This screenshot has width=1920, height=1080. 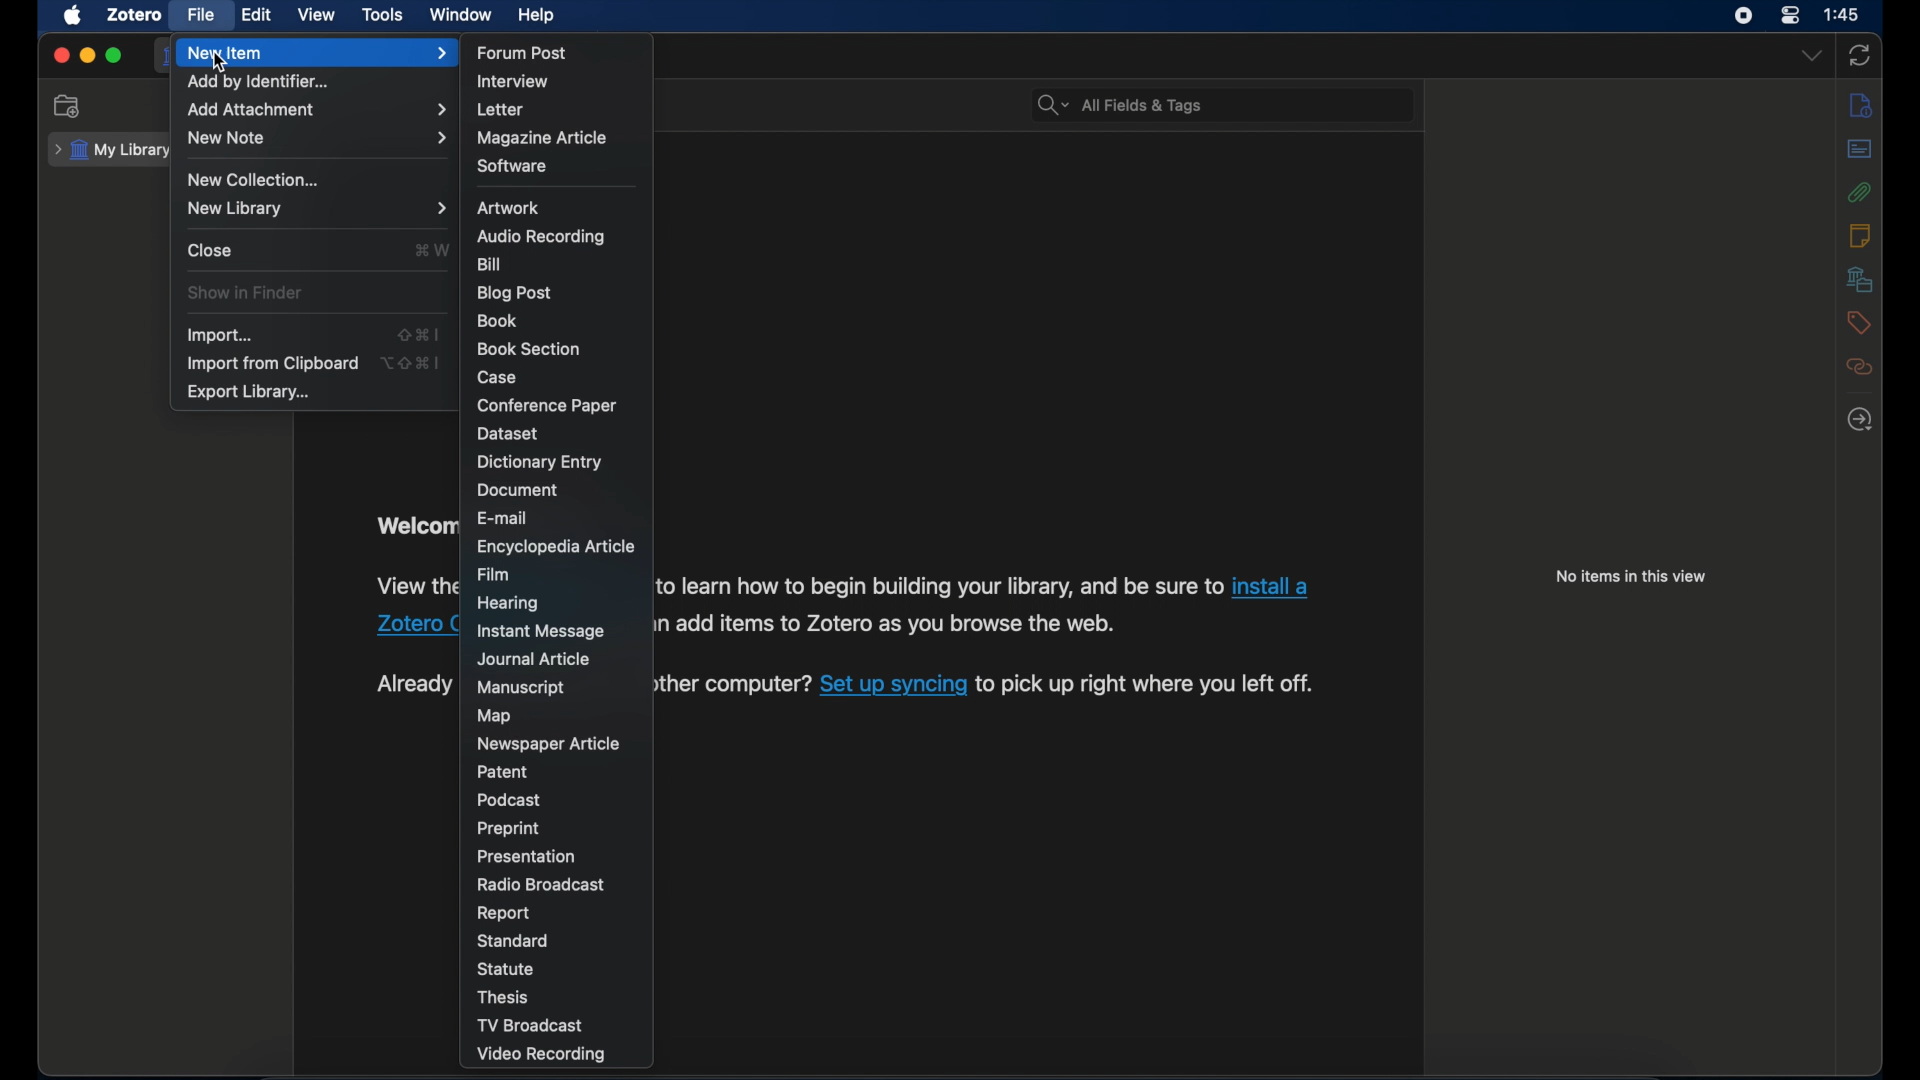 What do you see at coordinates (522, 52) in the screenshot?
I see `forum post` at bounding box center [522, 52].